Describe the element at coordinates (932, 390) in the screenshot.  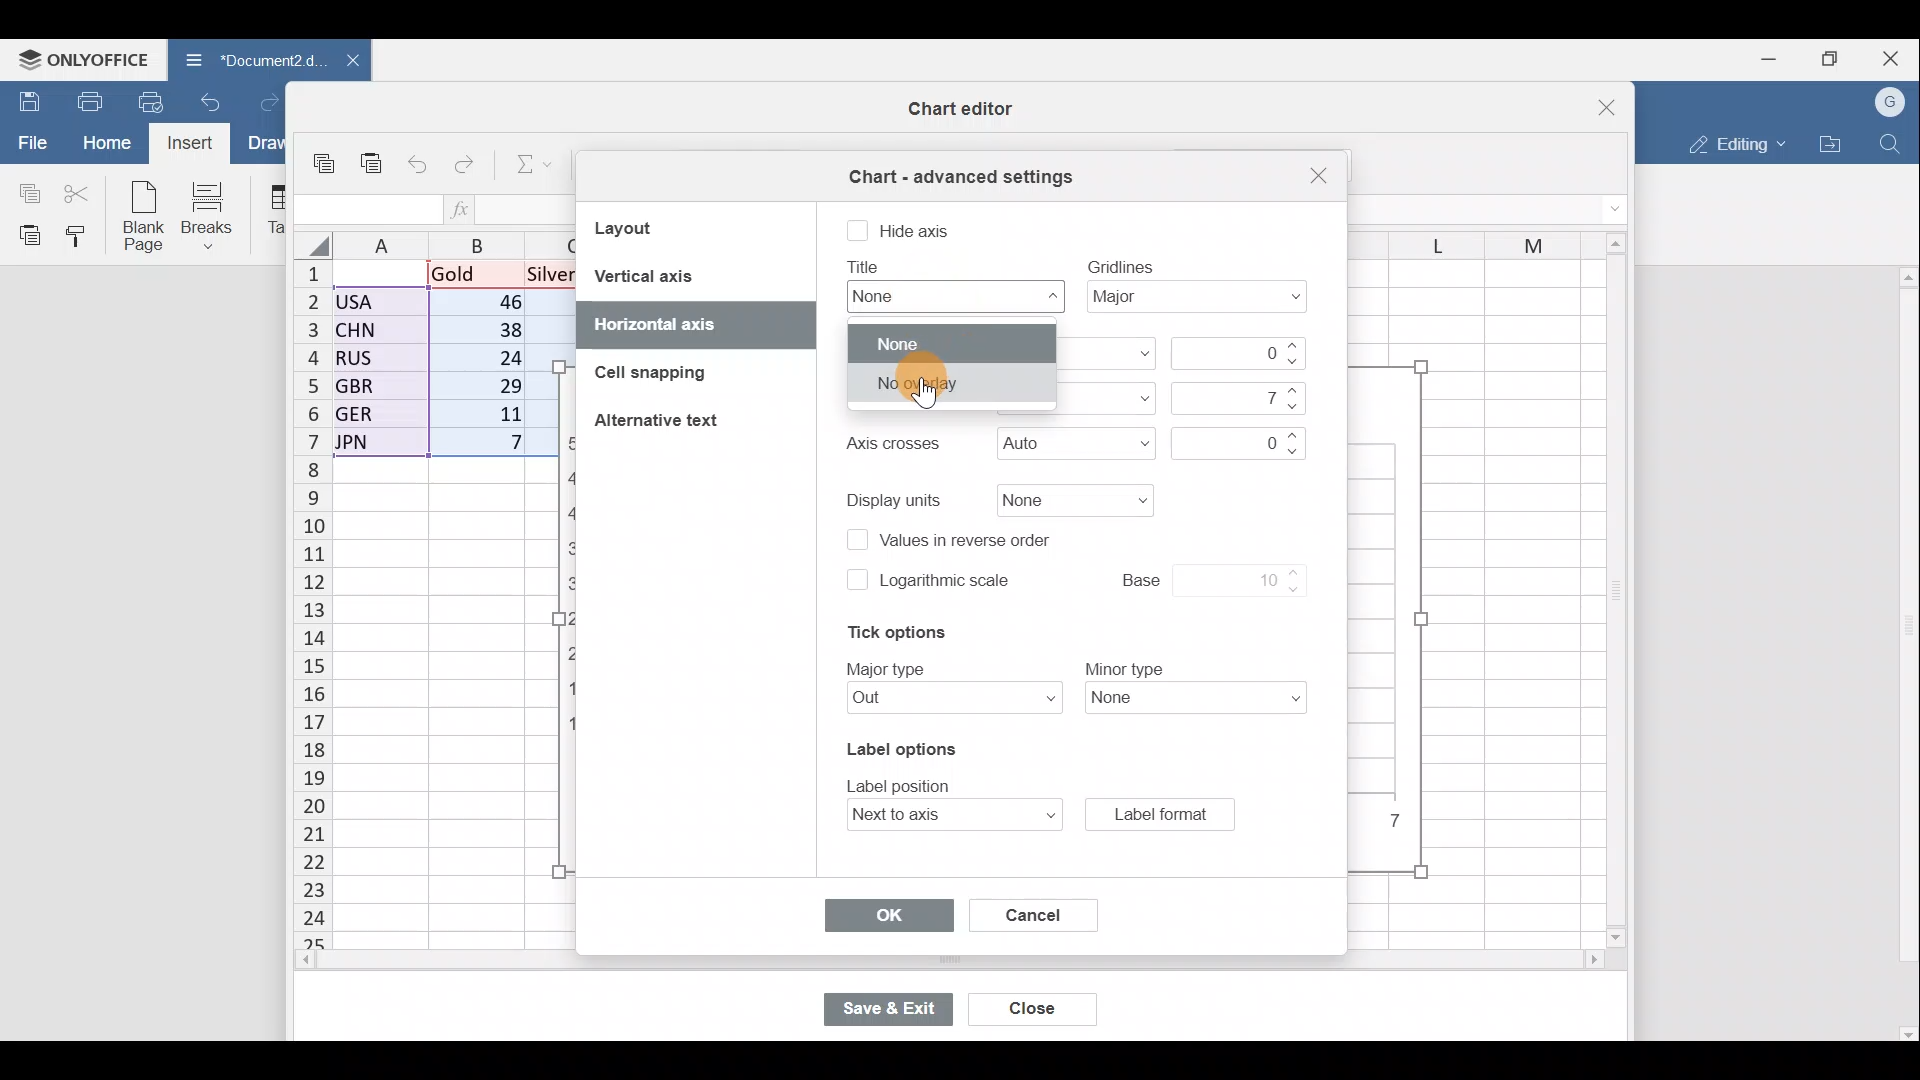
I see `Cursor on No overlay` at that location.